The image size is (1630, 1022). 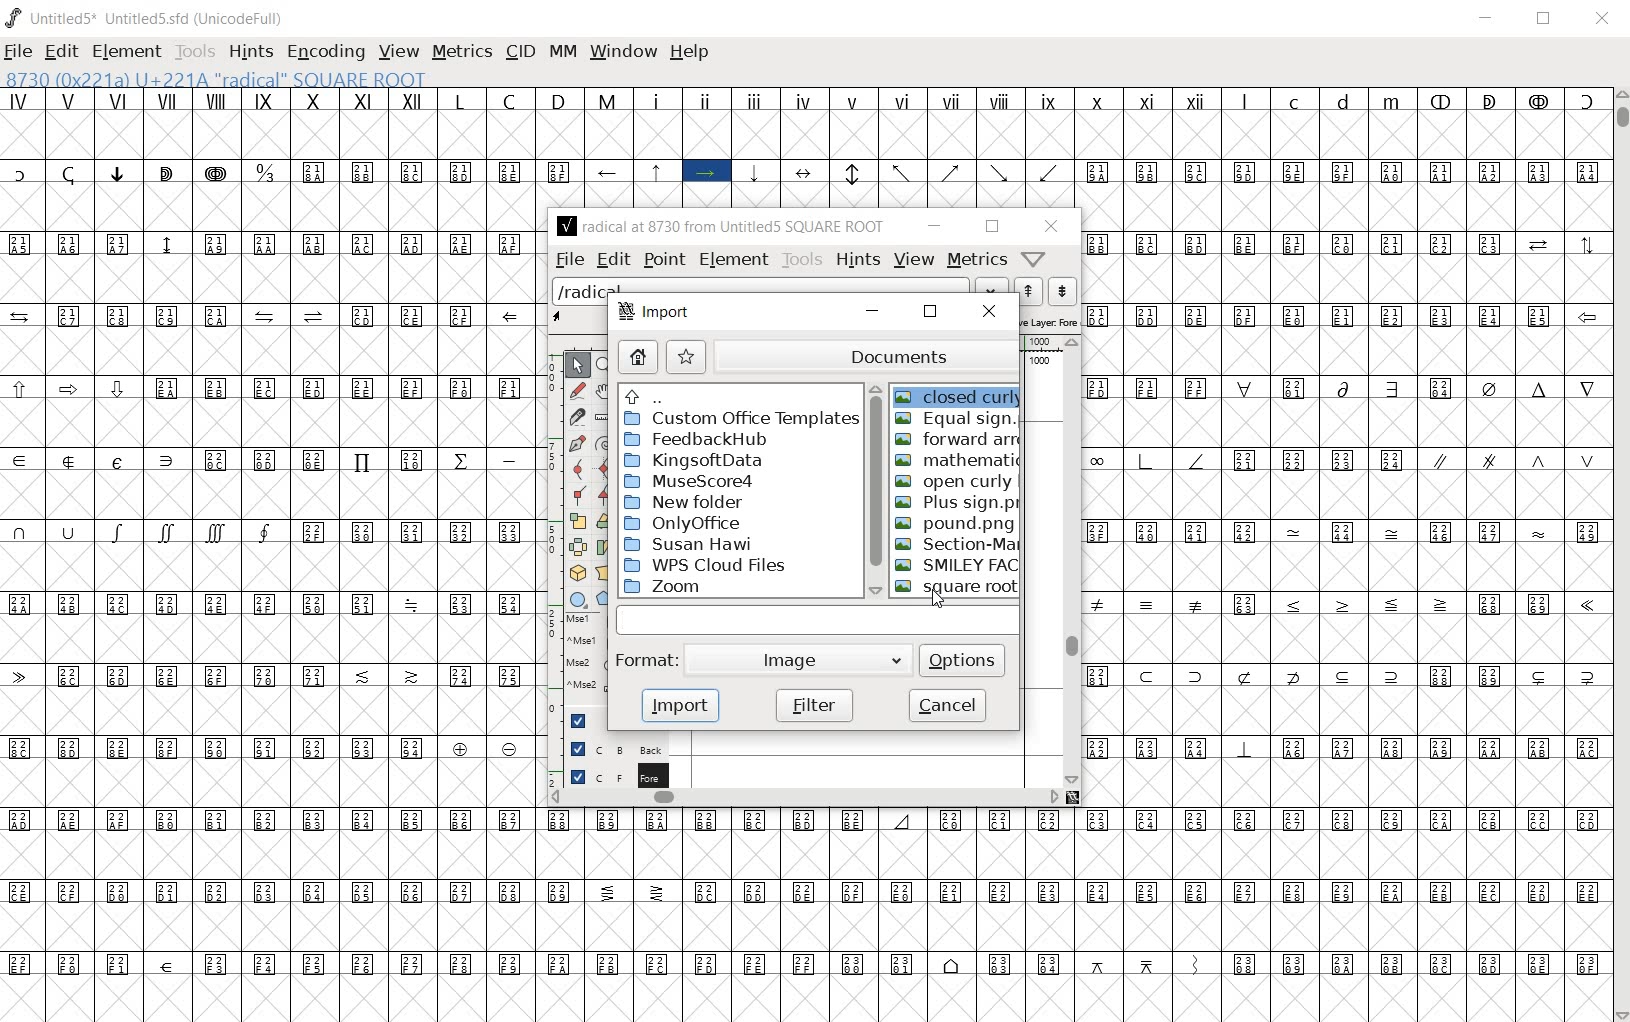 What do you see at coordinates (1051, 320) in the screenshot?
I see `active layer: Fore` at bounding box center [1051, 320].